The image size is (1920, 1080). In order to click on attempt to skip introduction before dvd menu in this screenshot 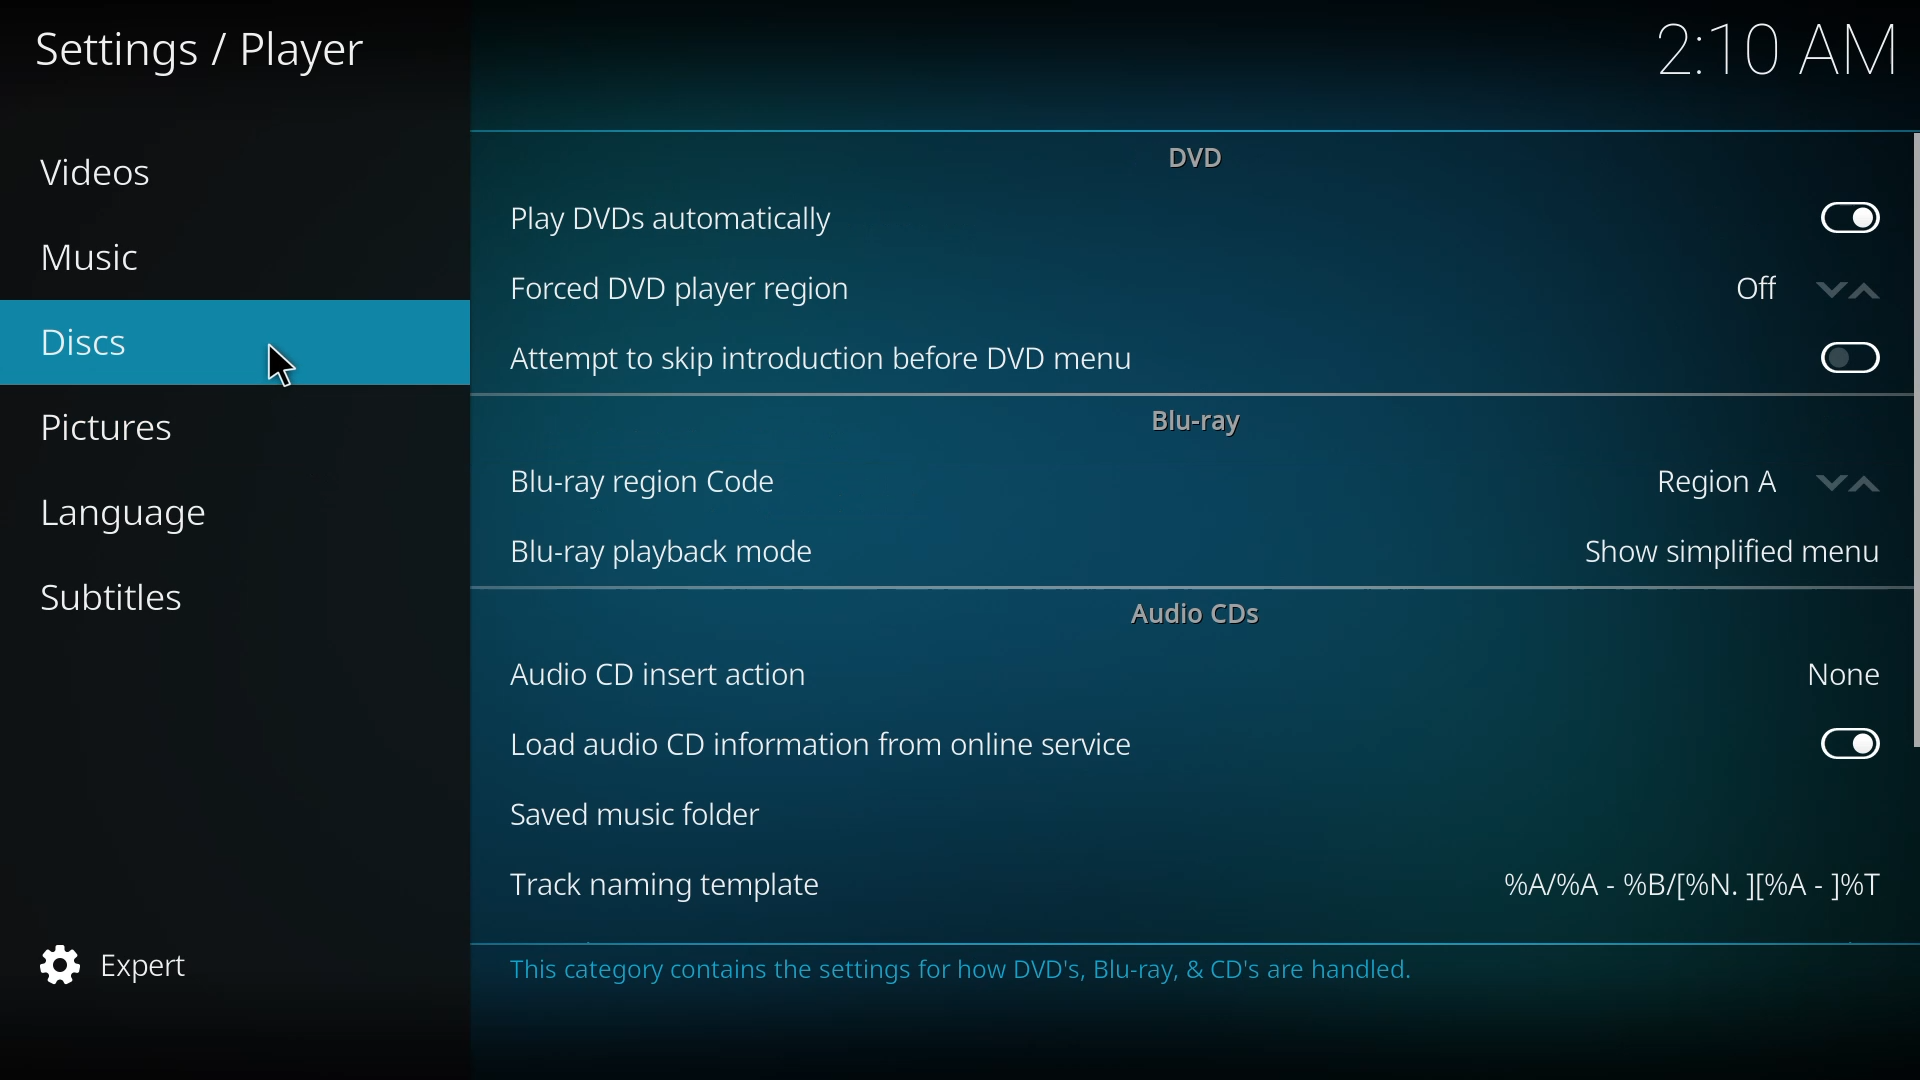, I will do `click(842, 358)`.